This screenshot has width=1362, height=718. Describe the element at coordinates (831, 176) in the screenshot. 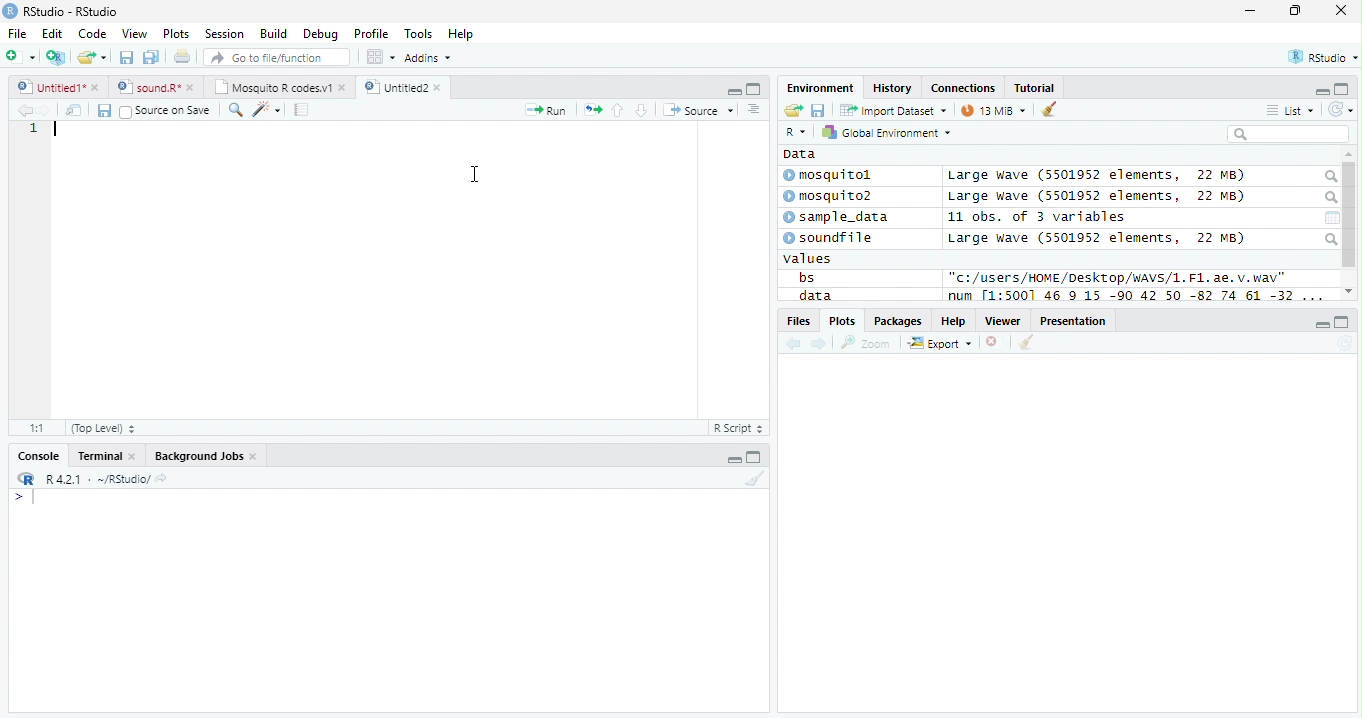

I see `mosquito1` at that location.